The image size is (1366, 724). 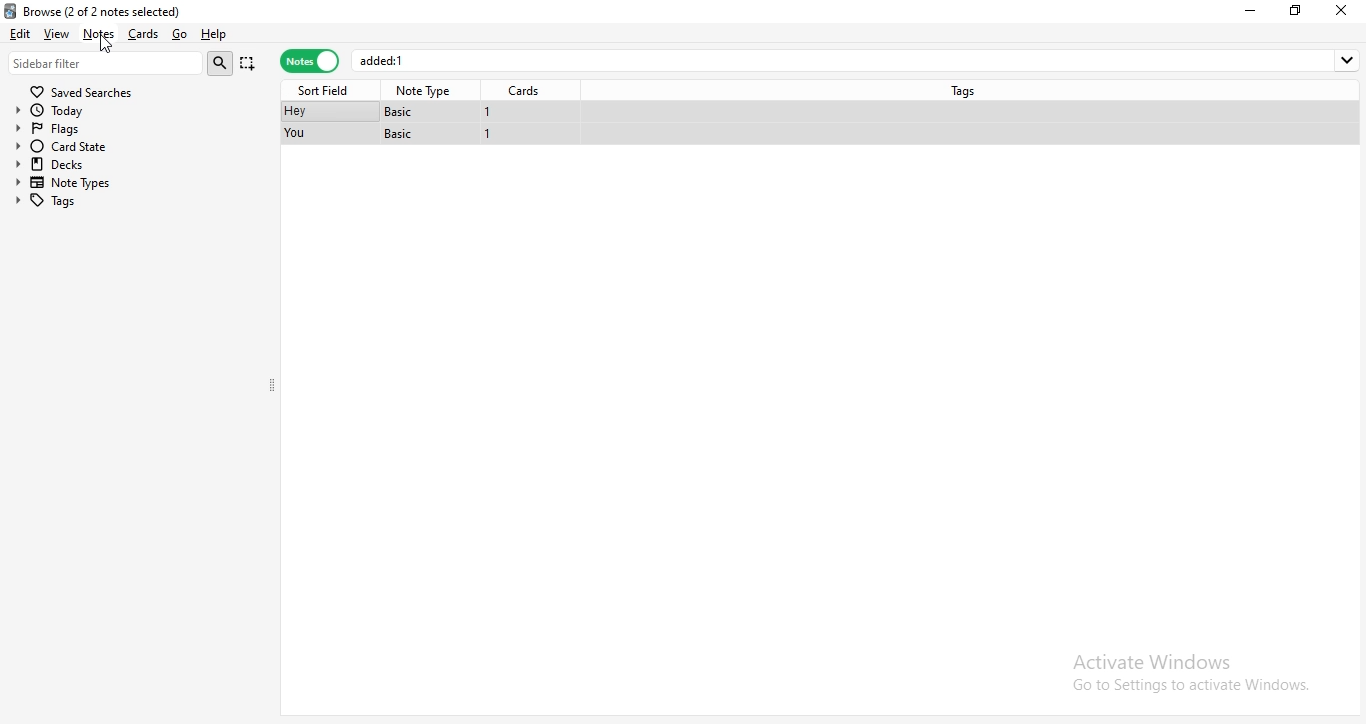 What do you see at coordinates (68, 183) in the screenshot?
I see `note types` at bounding box center [68, 183].